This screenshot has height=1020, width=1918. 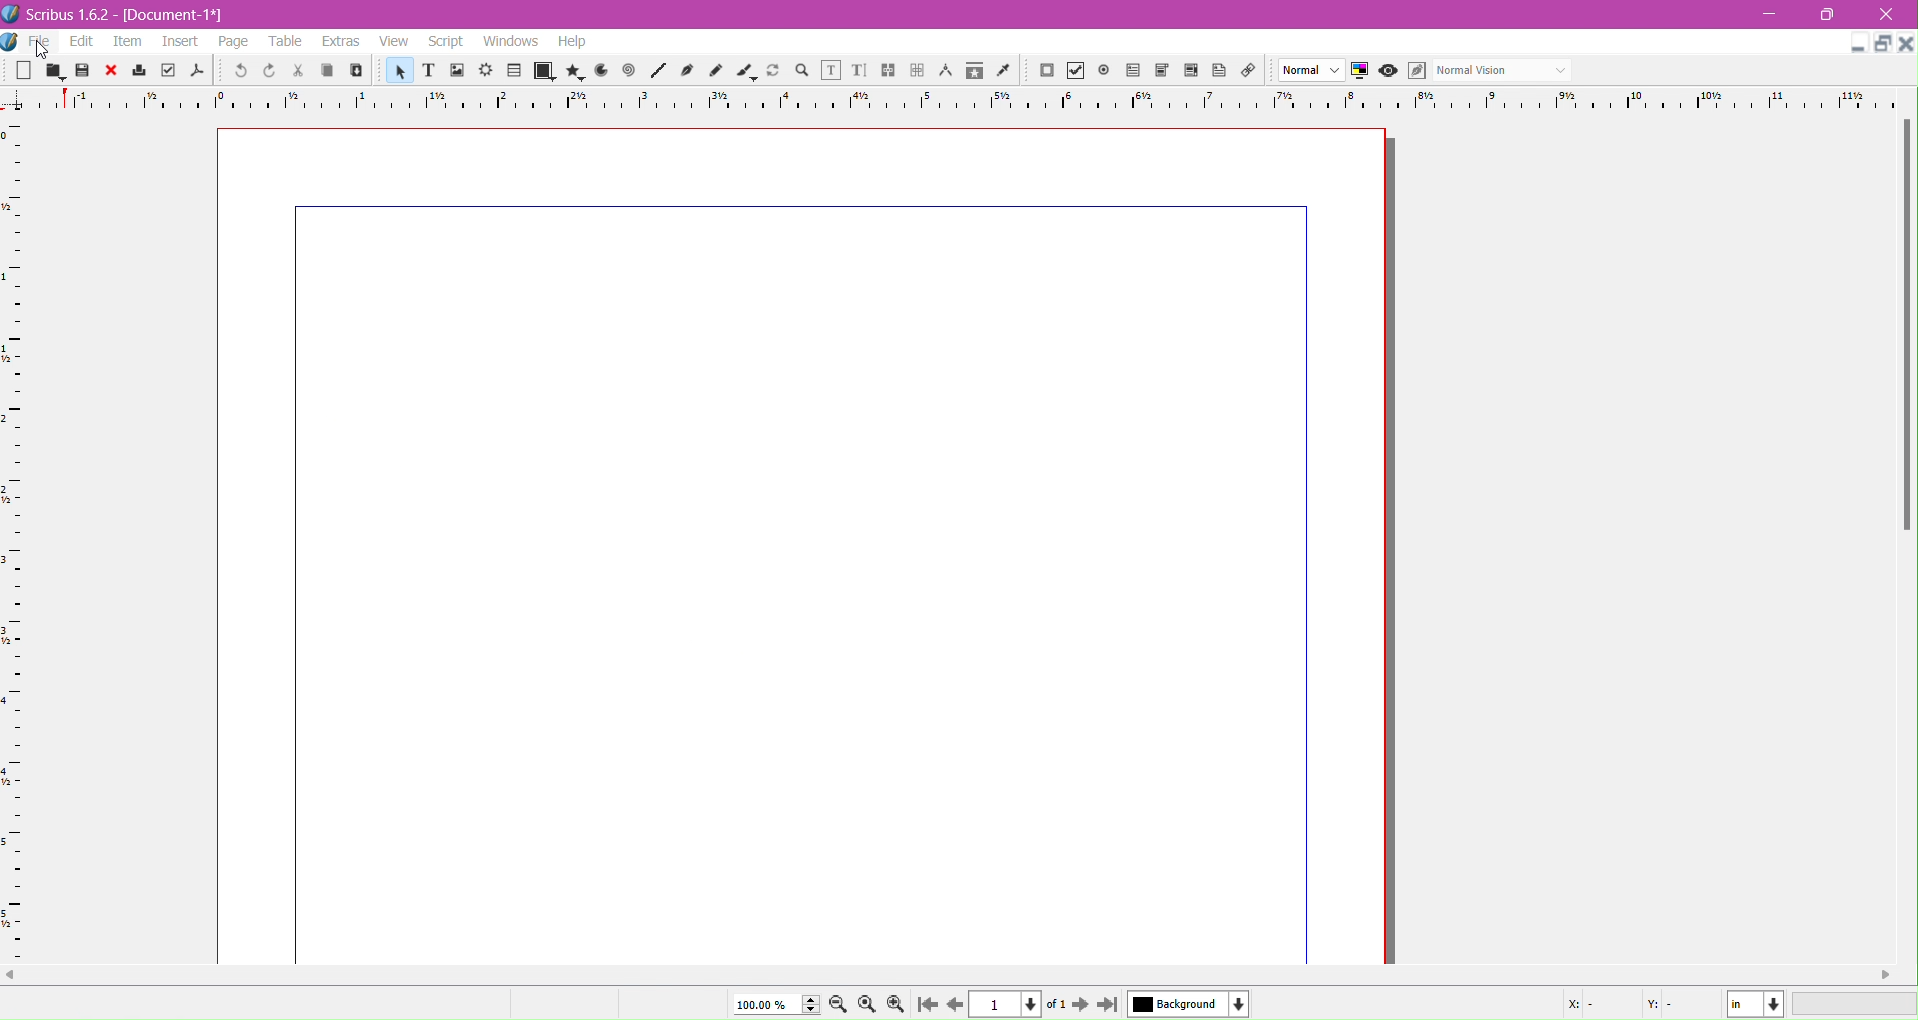 I want to click on measuring scale, so click(x=954, y=101).